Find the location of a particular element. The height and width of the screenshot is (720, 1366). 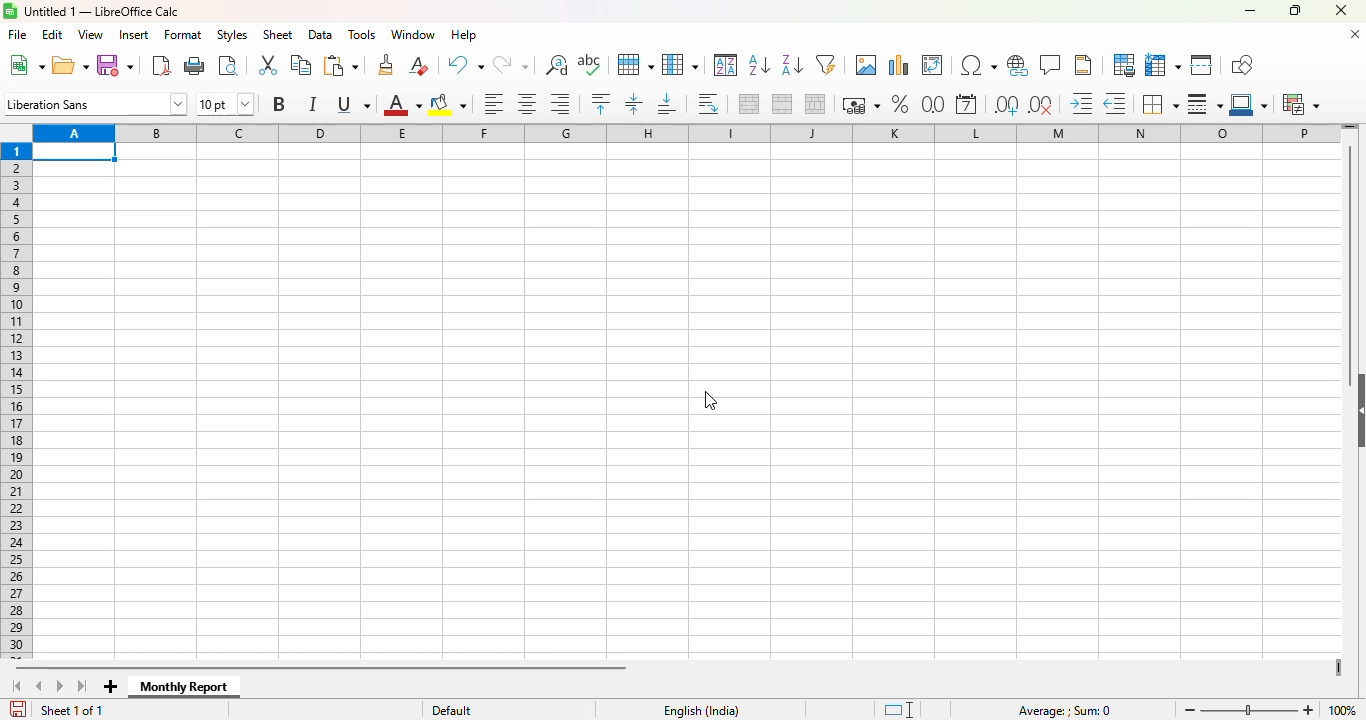

Software logo is located at coordinates (9, 11).